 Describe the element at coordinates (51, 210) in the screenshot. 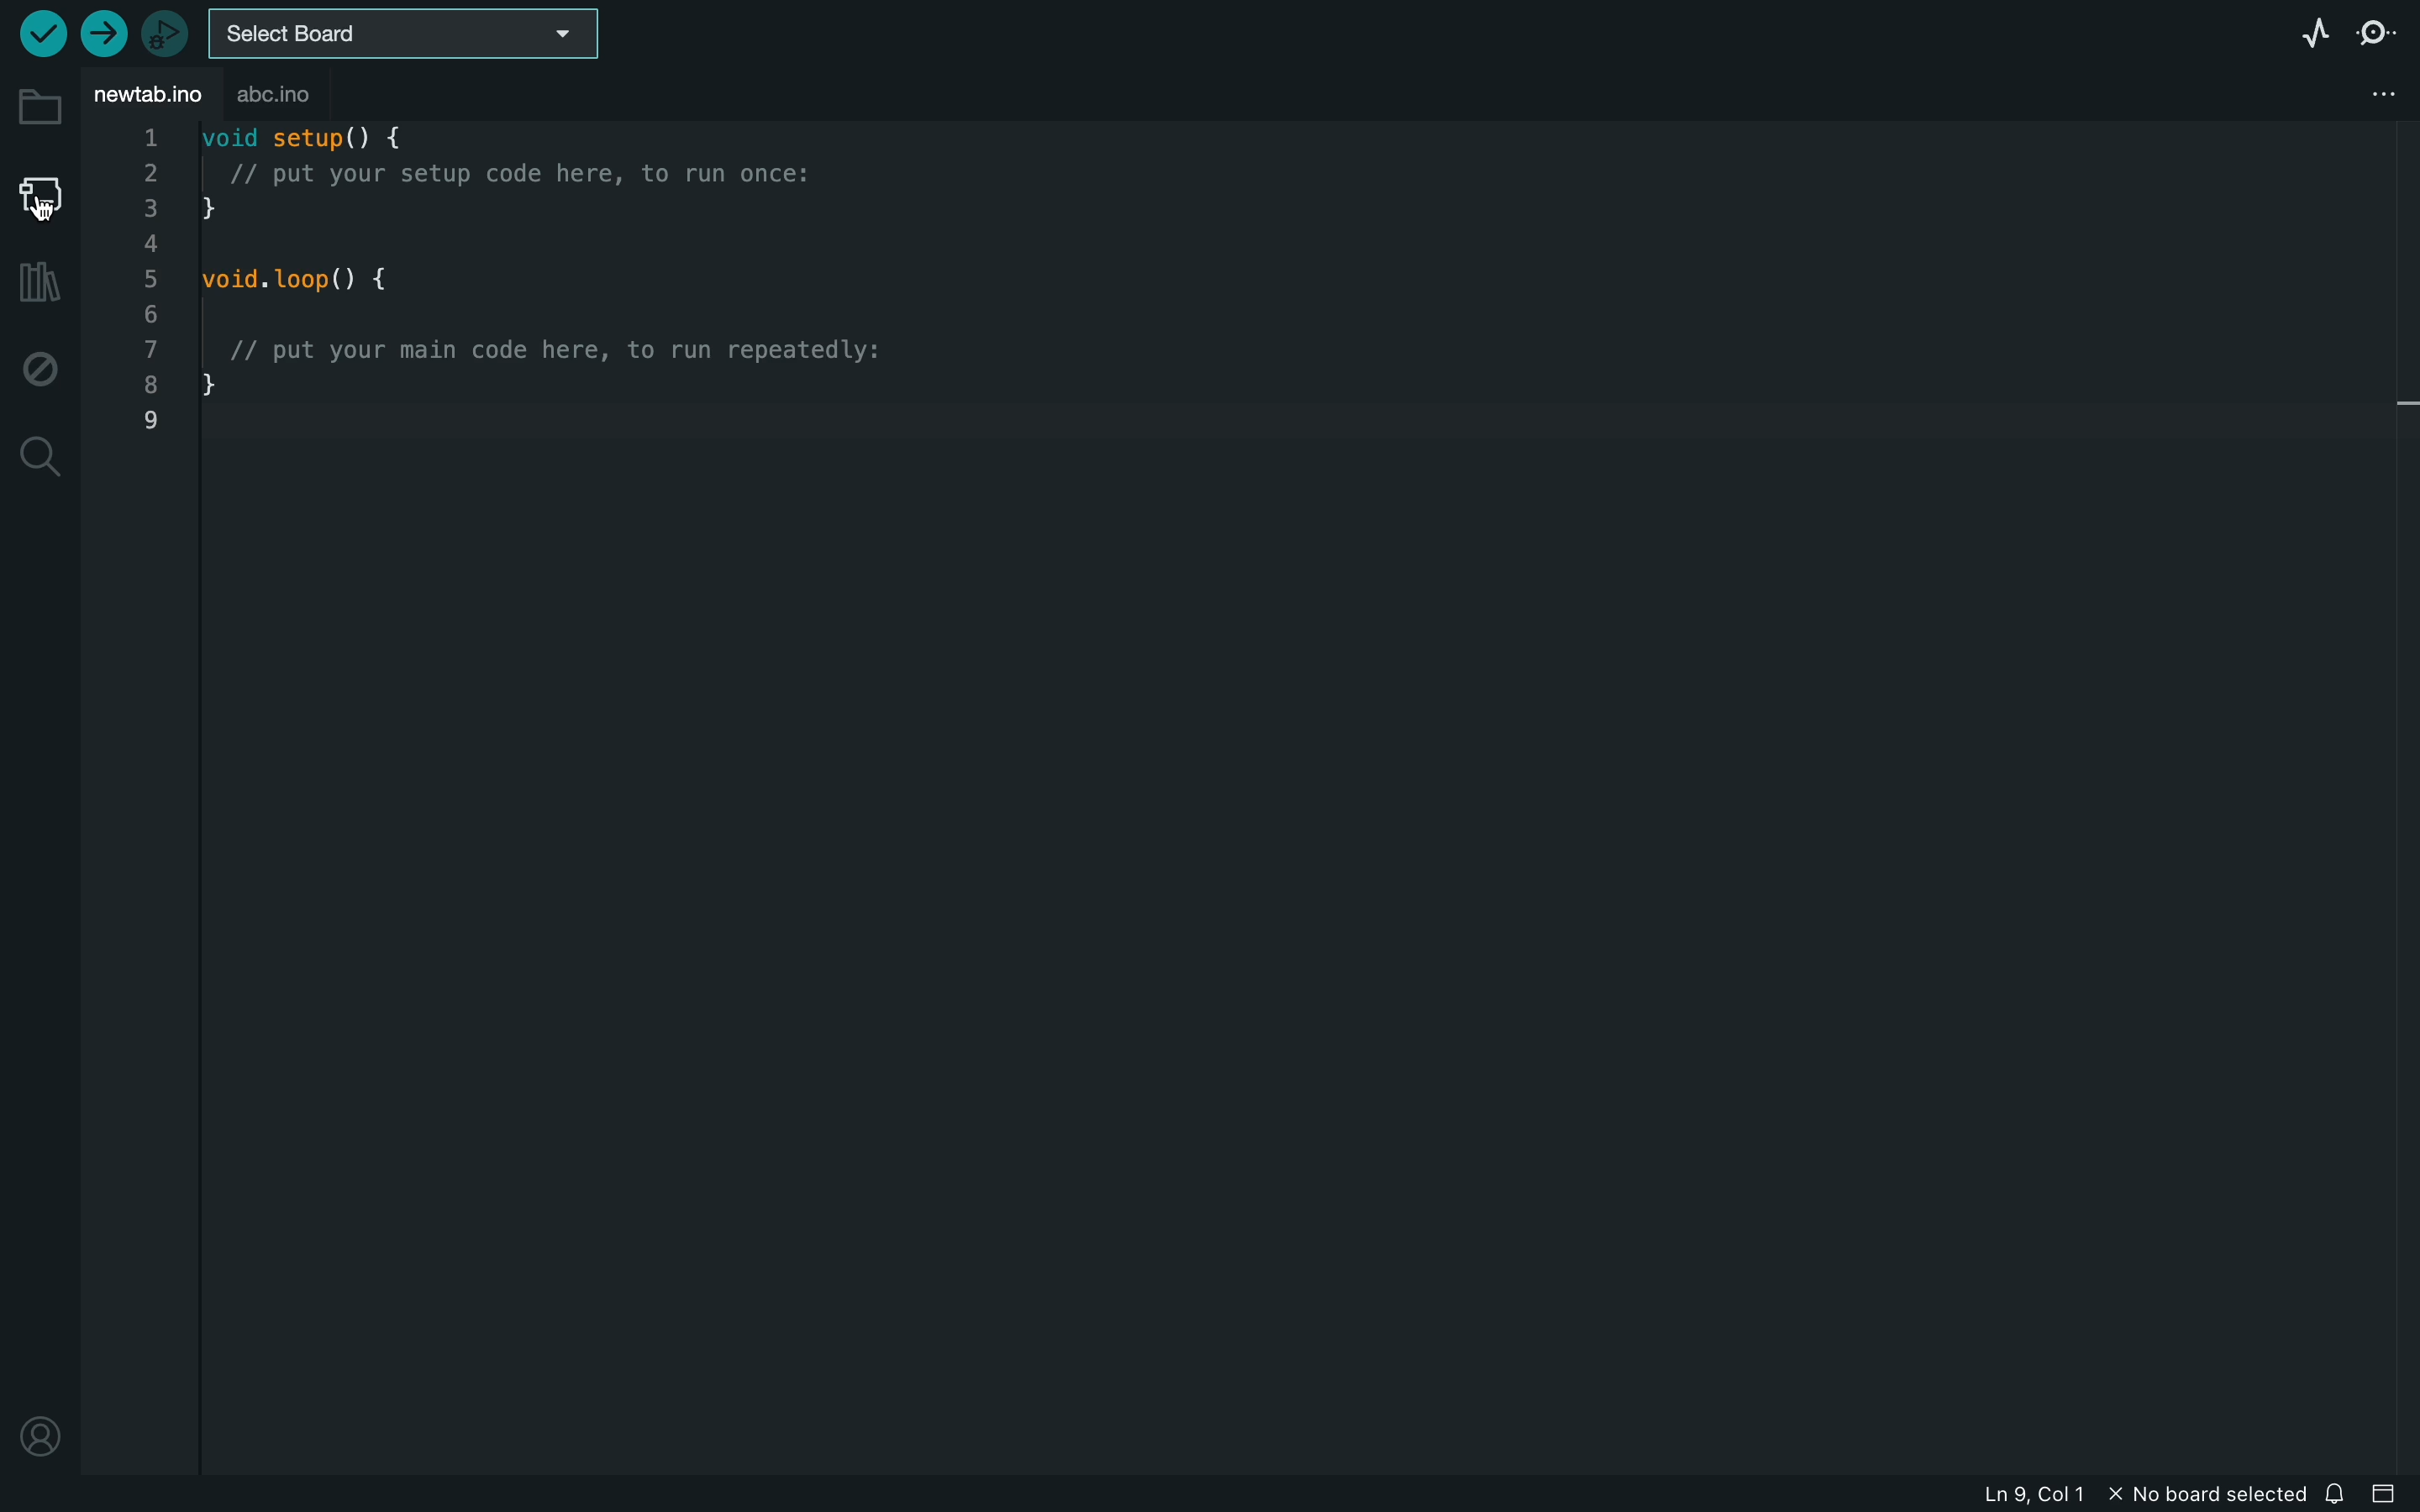

I see `cursor` at that location.